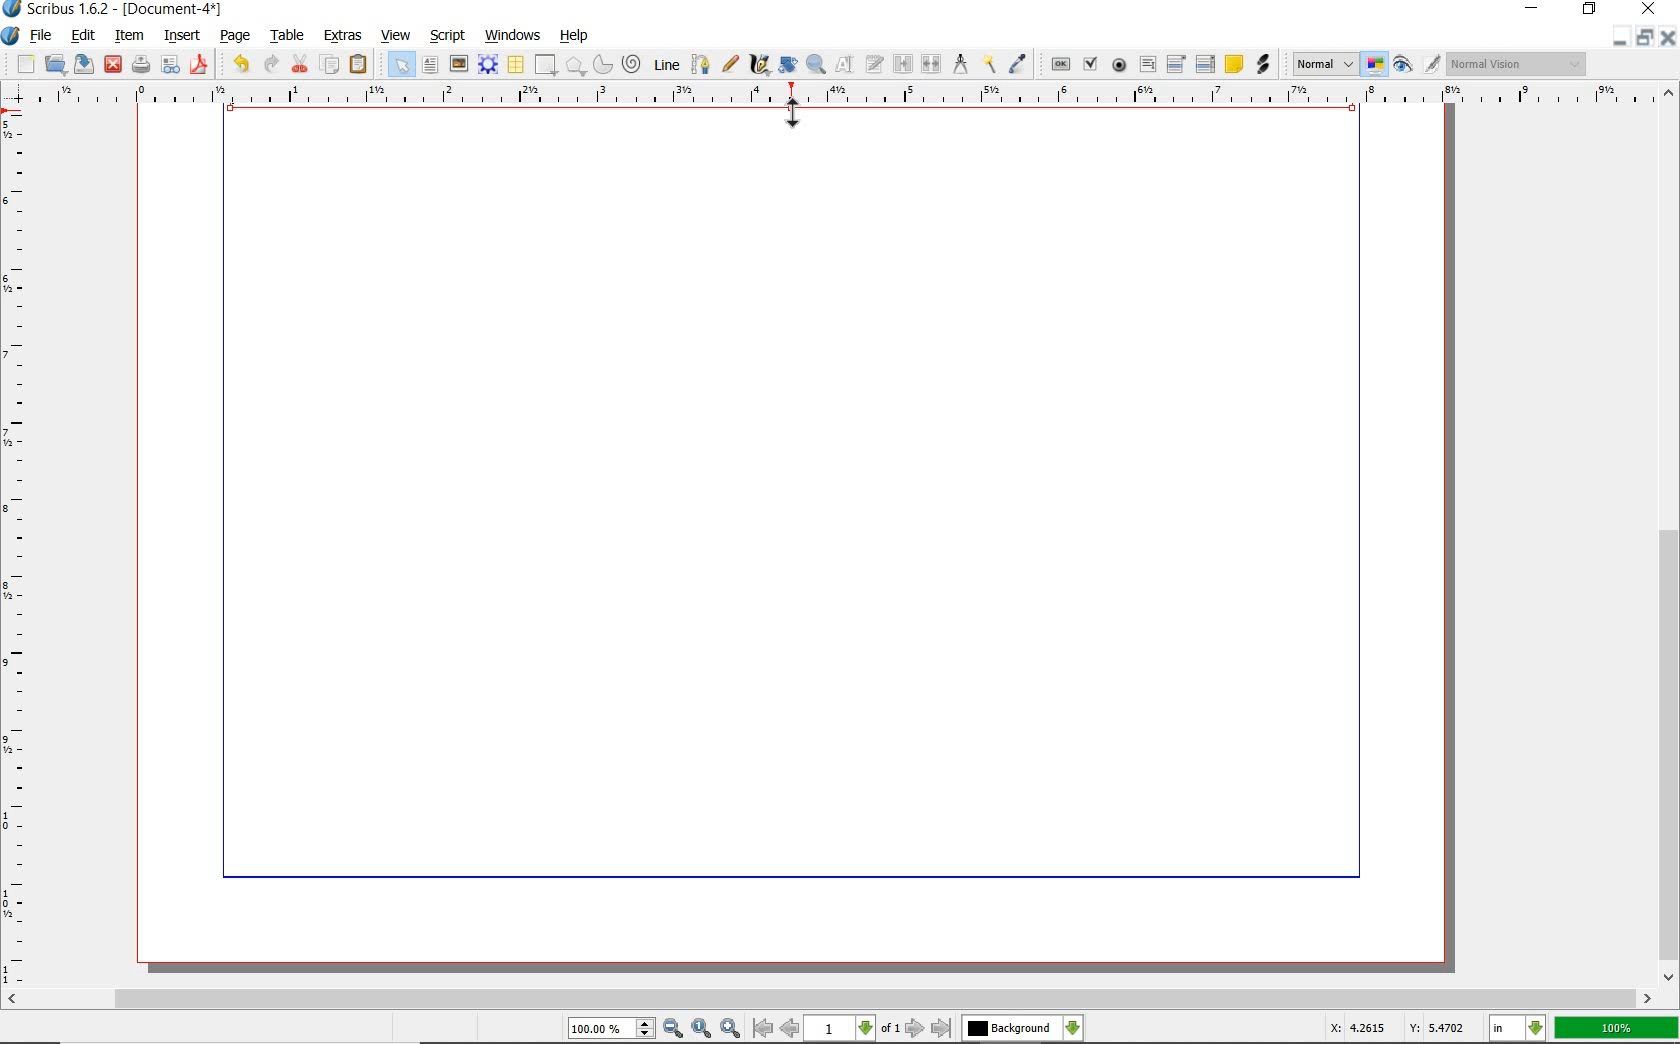  I want to click on pdf list box, so click(1205, 63).